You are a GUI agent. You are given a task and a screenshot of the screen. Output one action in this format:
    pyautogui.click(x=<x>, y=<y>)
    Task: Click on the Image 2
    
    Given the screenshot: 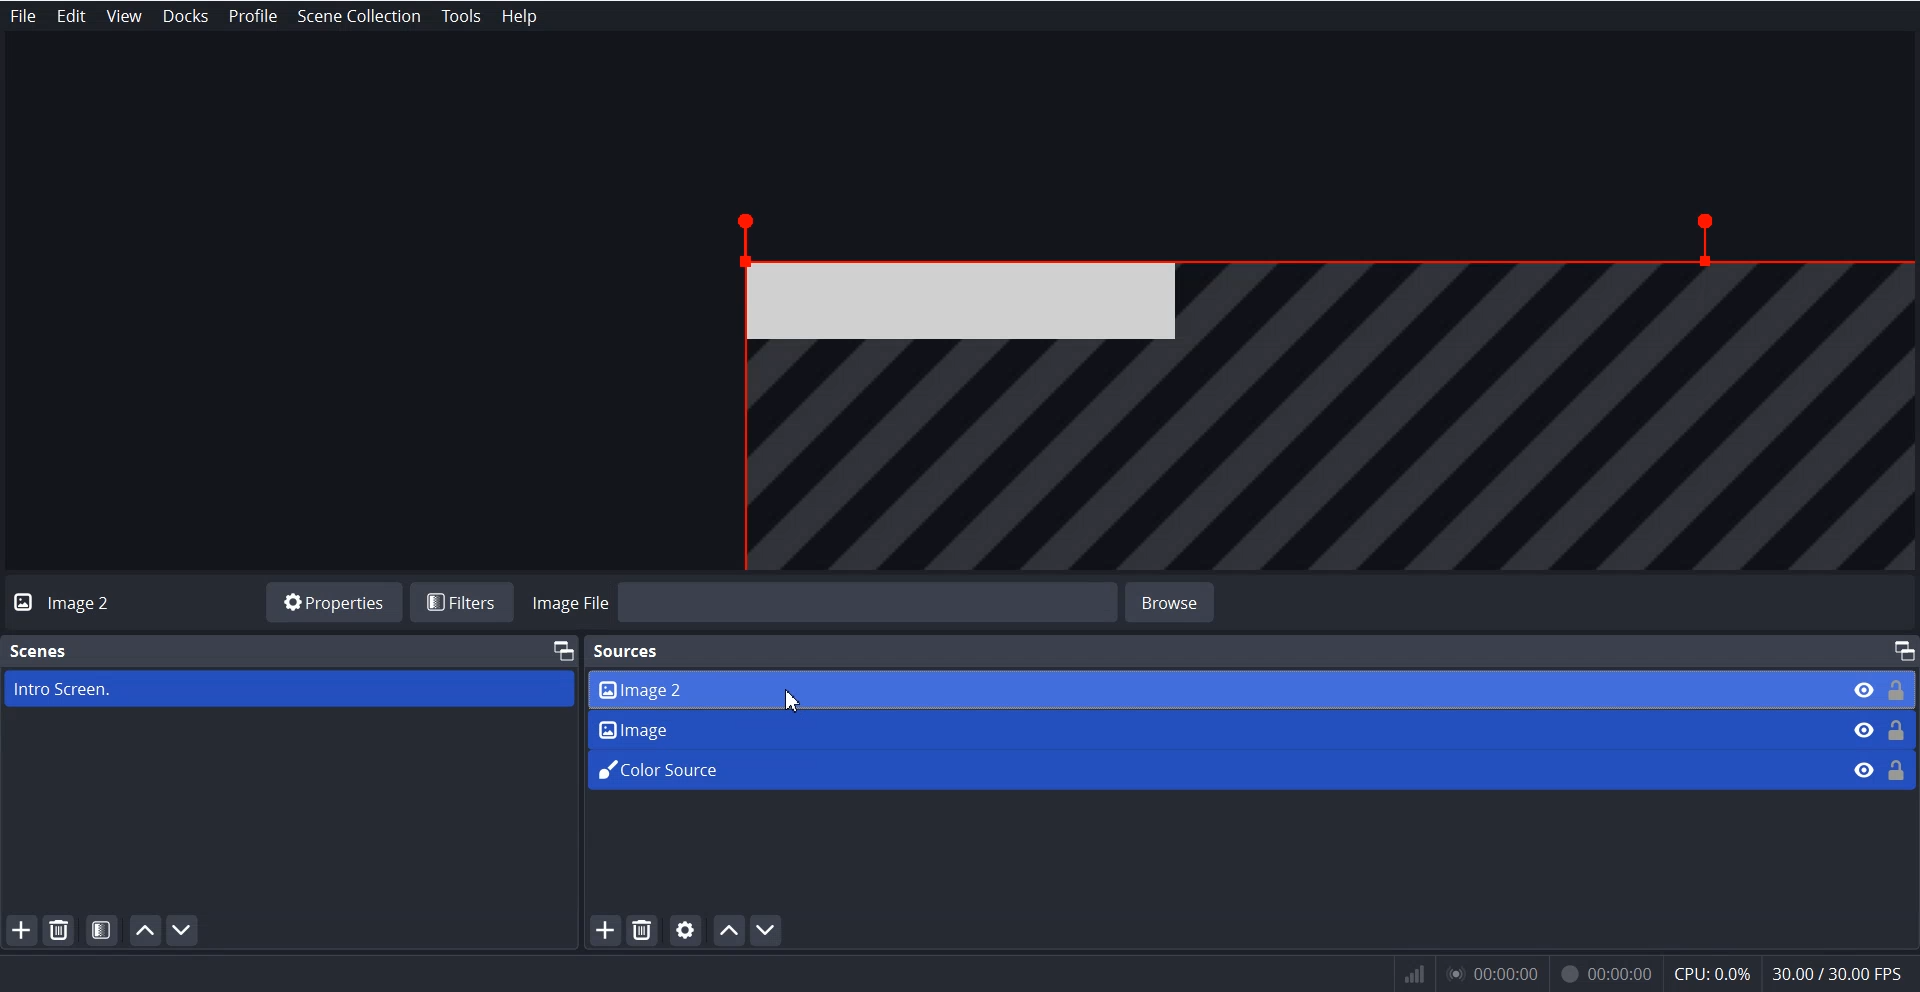 What is the action you would take?
    pyautogui.click(x=1207, y=688)
    